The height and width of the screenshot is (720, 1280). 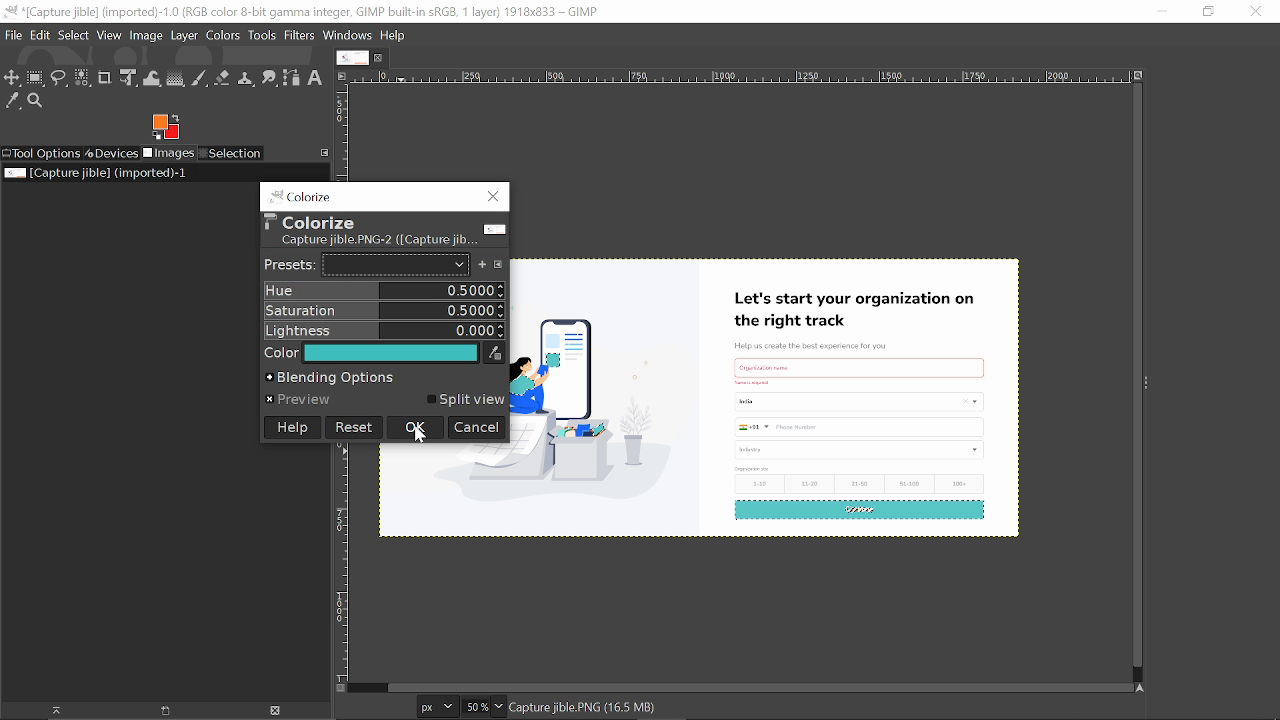 What do you see at coordinates (73, 35) in the screenshot?
I see `Select` at bounding box center [73, 35].